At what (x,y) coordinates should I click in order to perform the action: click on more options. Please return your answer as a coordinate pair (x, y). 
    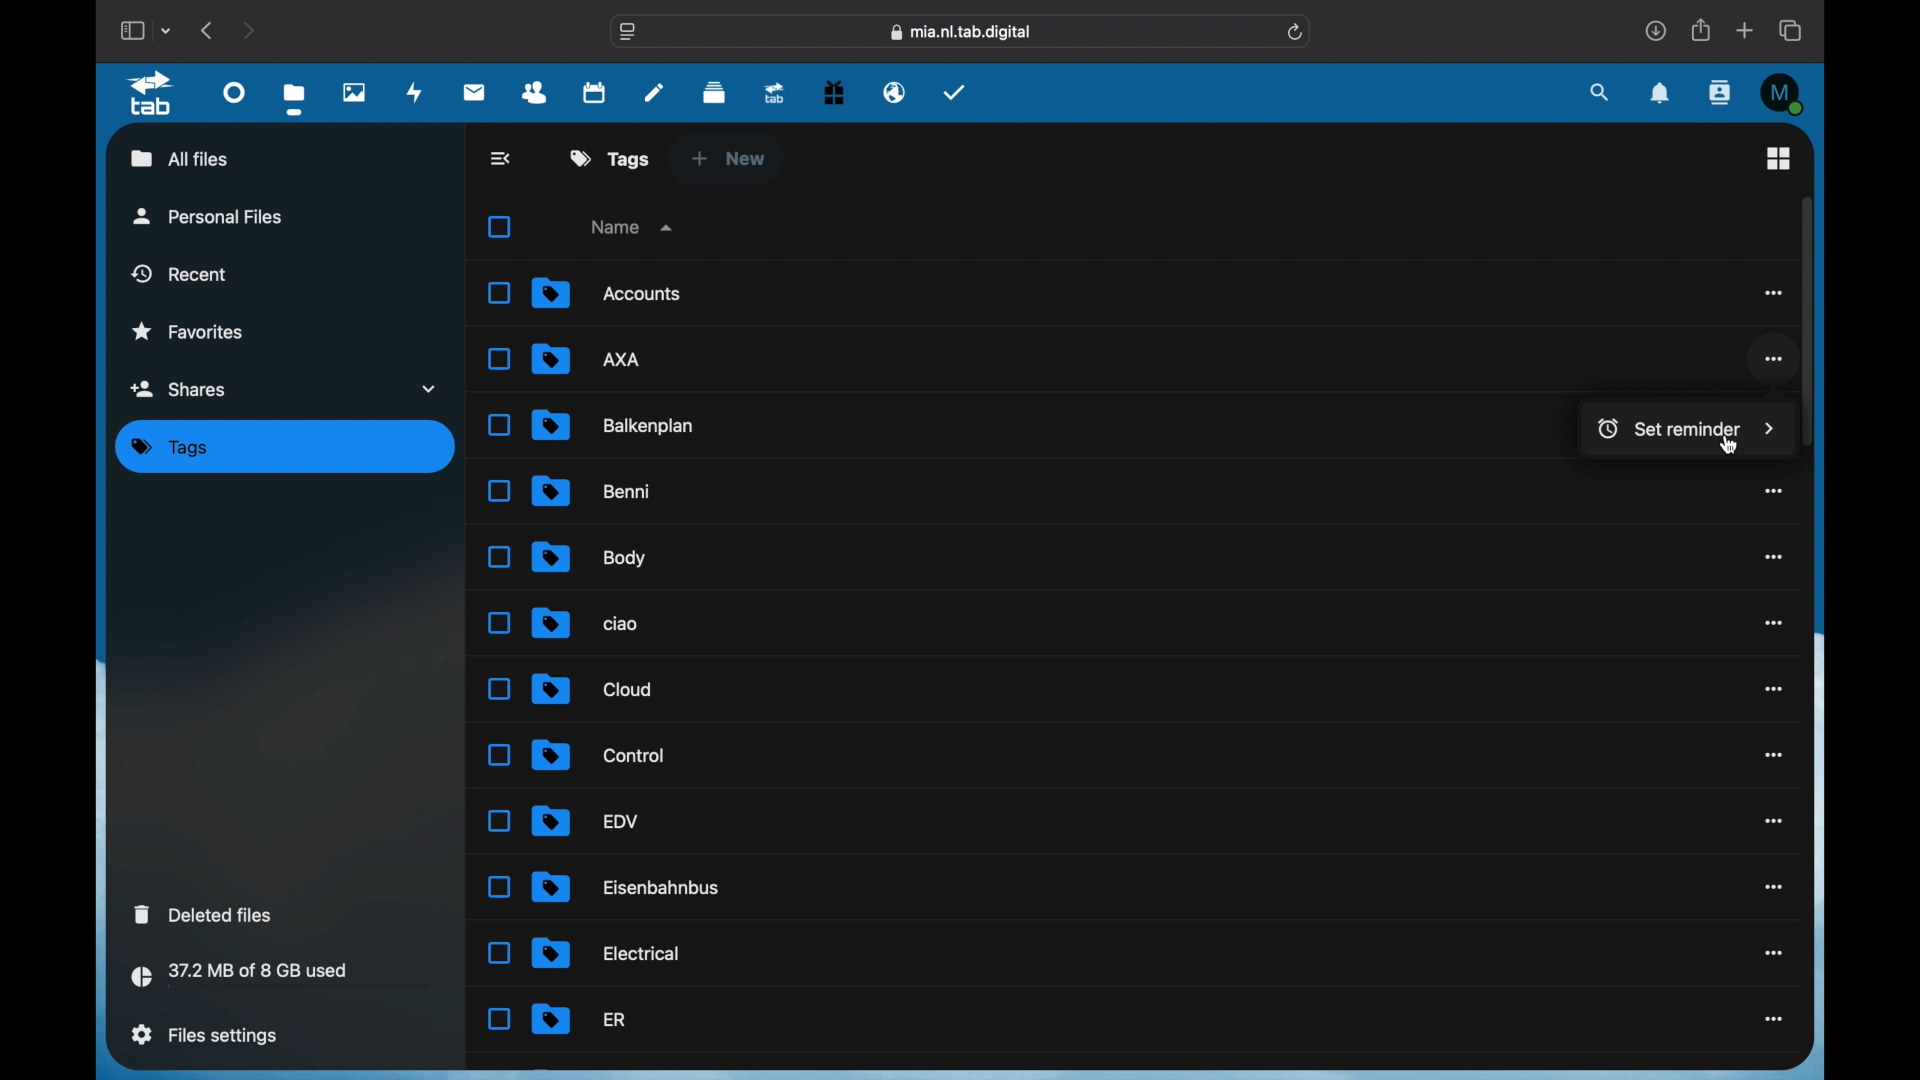
    Looking at the image, I should click on (1775, 754).